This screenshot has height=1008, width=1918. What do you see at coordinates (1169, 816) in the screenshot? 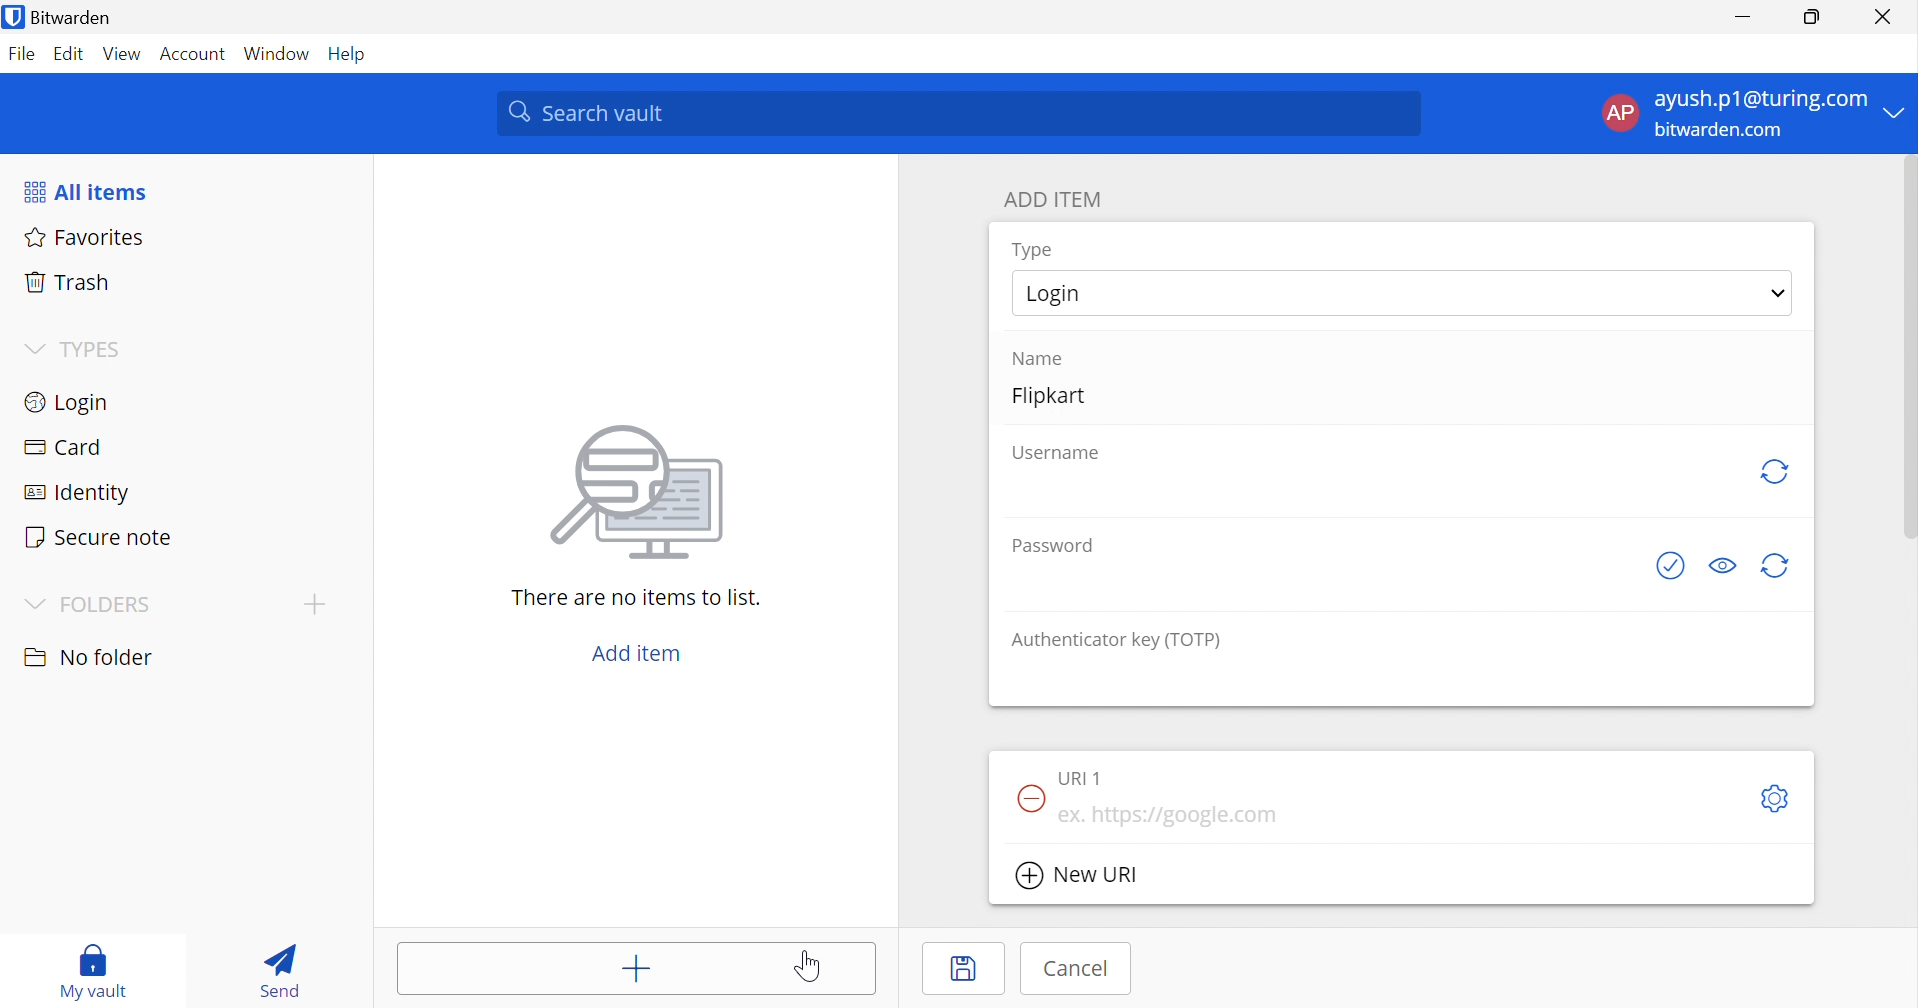
I see `eg. https://google.com` at bounding box center [1169, 816].